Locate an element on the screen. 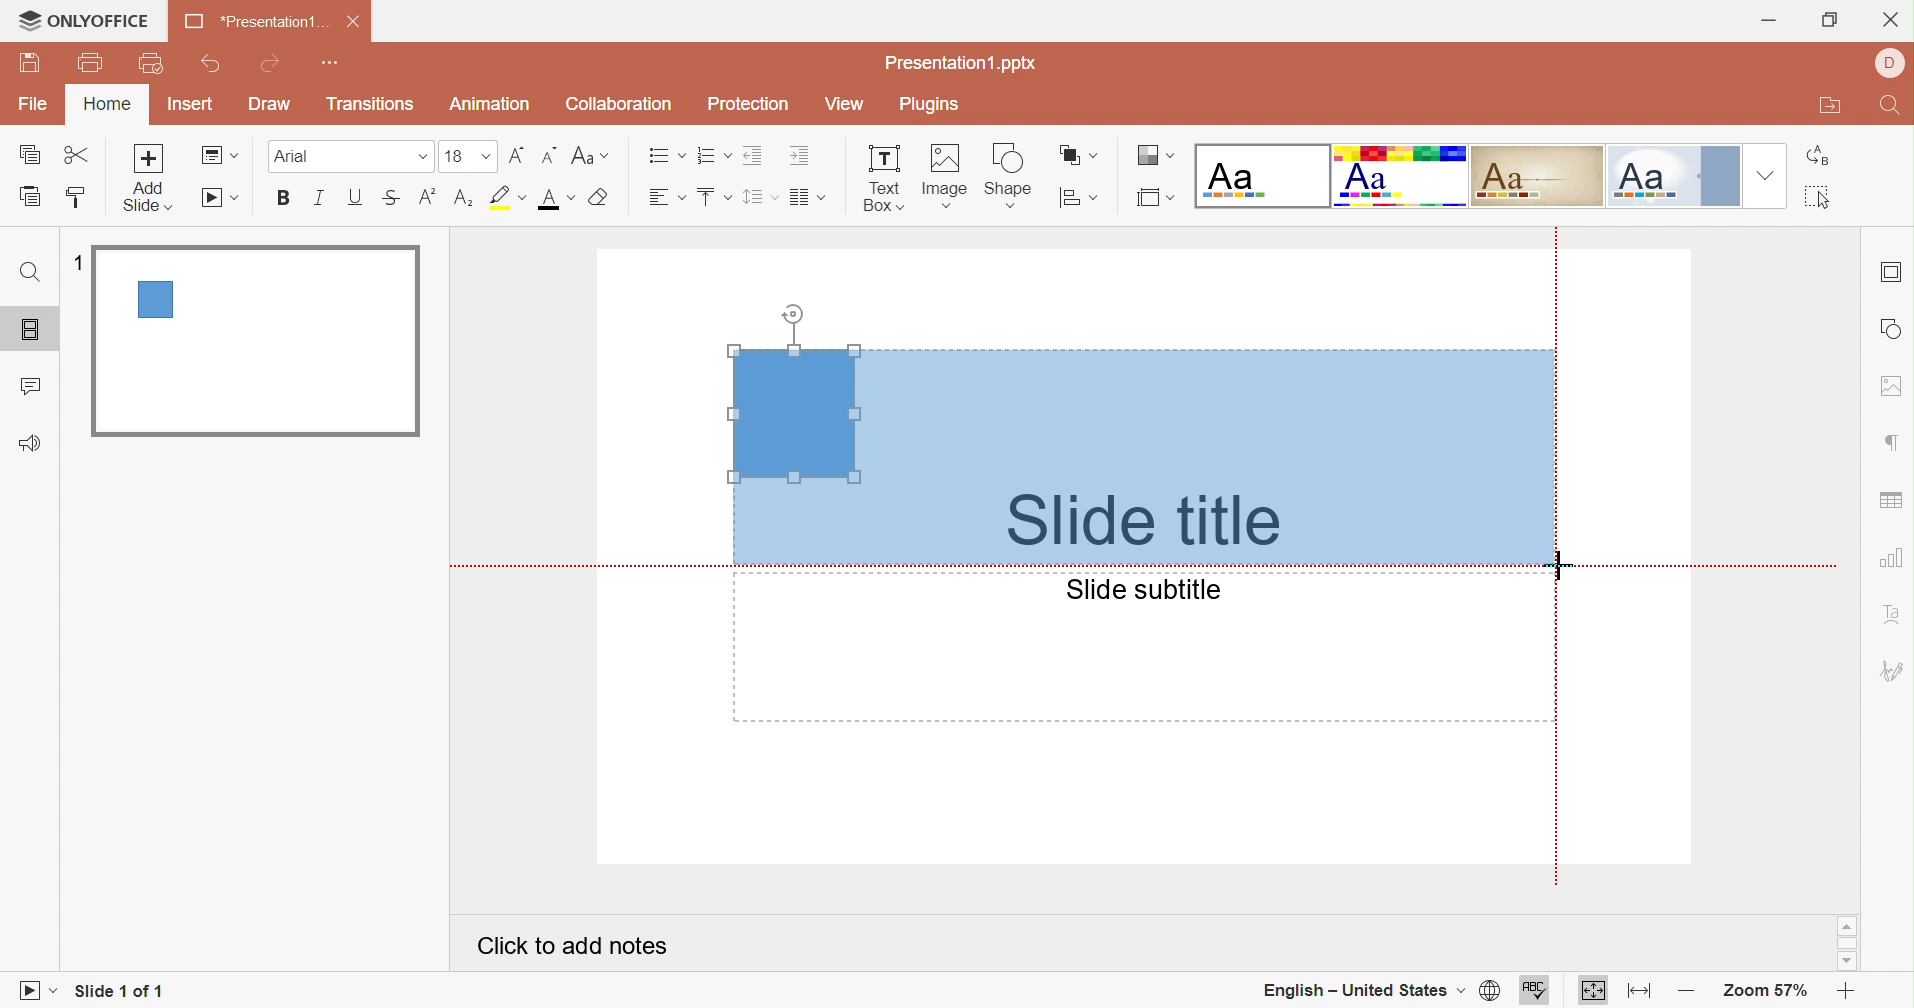 The image size is (1914, 1008). Insert is located at coordinates (190, 103).